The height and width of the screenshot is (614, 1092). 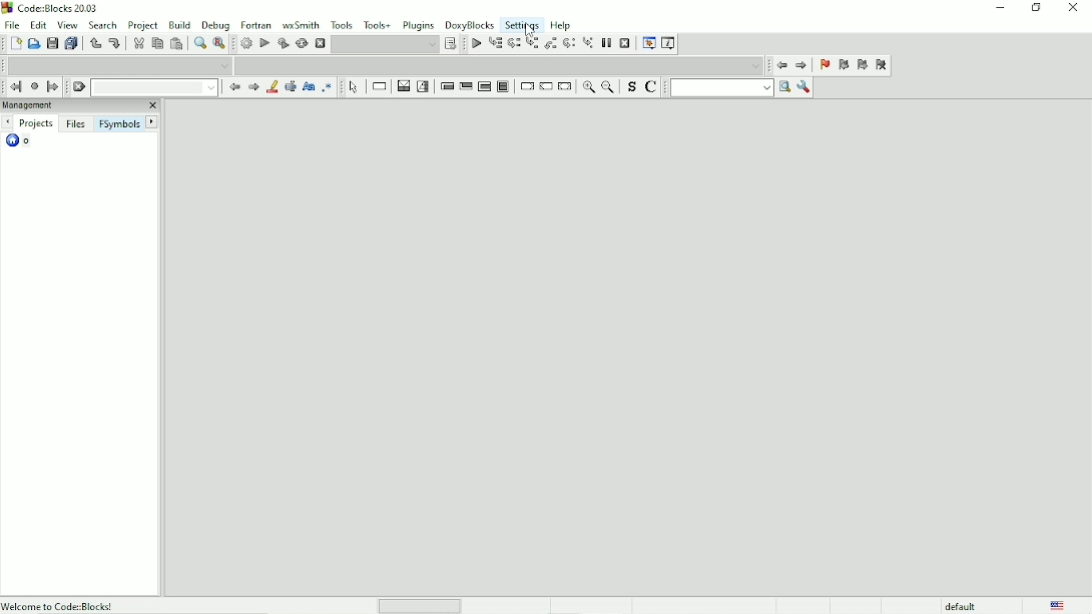 What do you see at coordinates (198, 43) in the screenshot?
I see `Find` at bounding box center [198, 43].